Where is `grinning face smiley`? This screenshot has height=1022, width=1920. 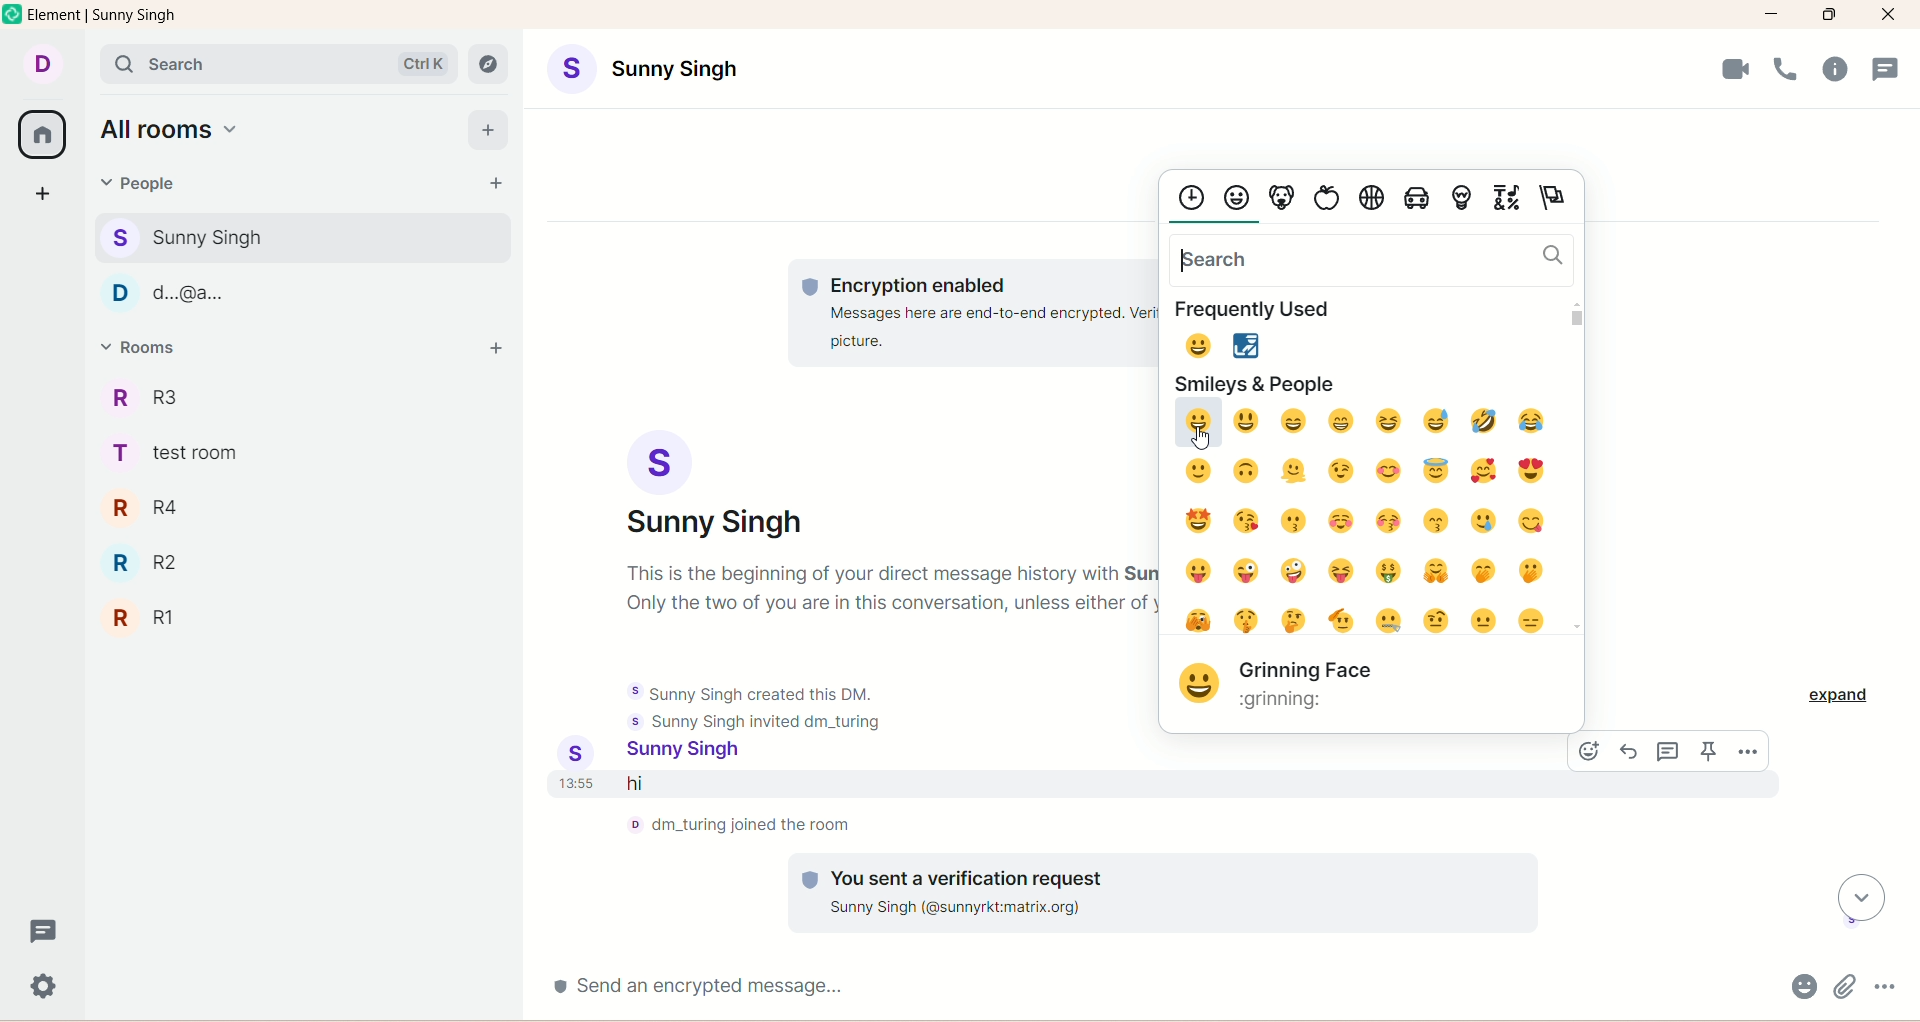
grinning face smiley is located at coordinates (1200, 684).